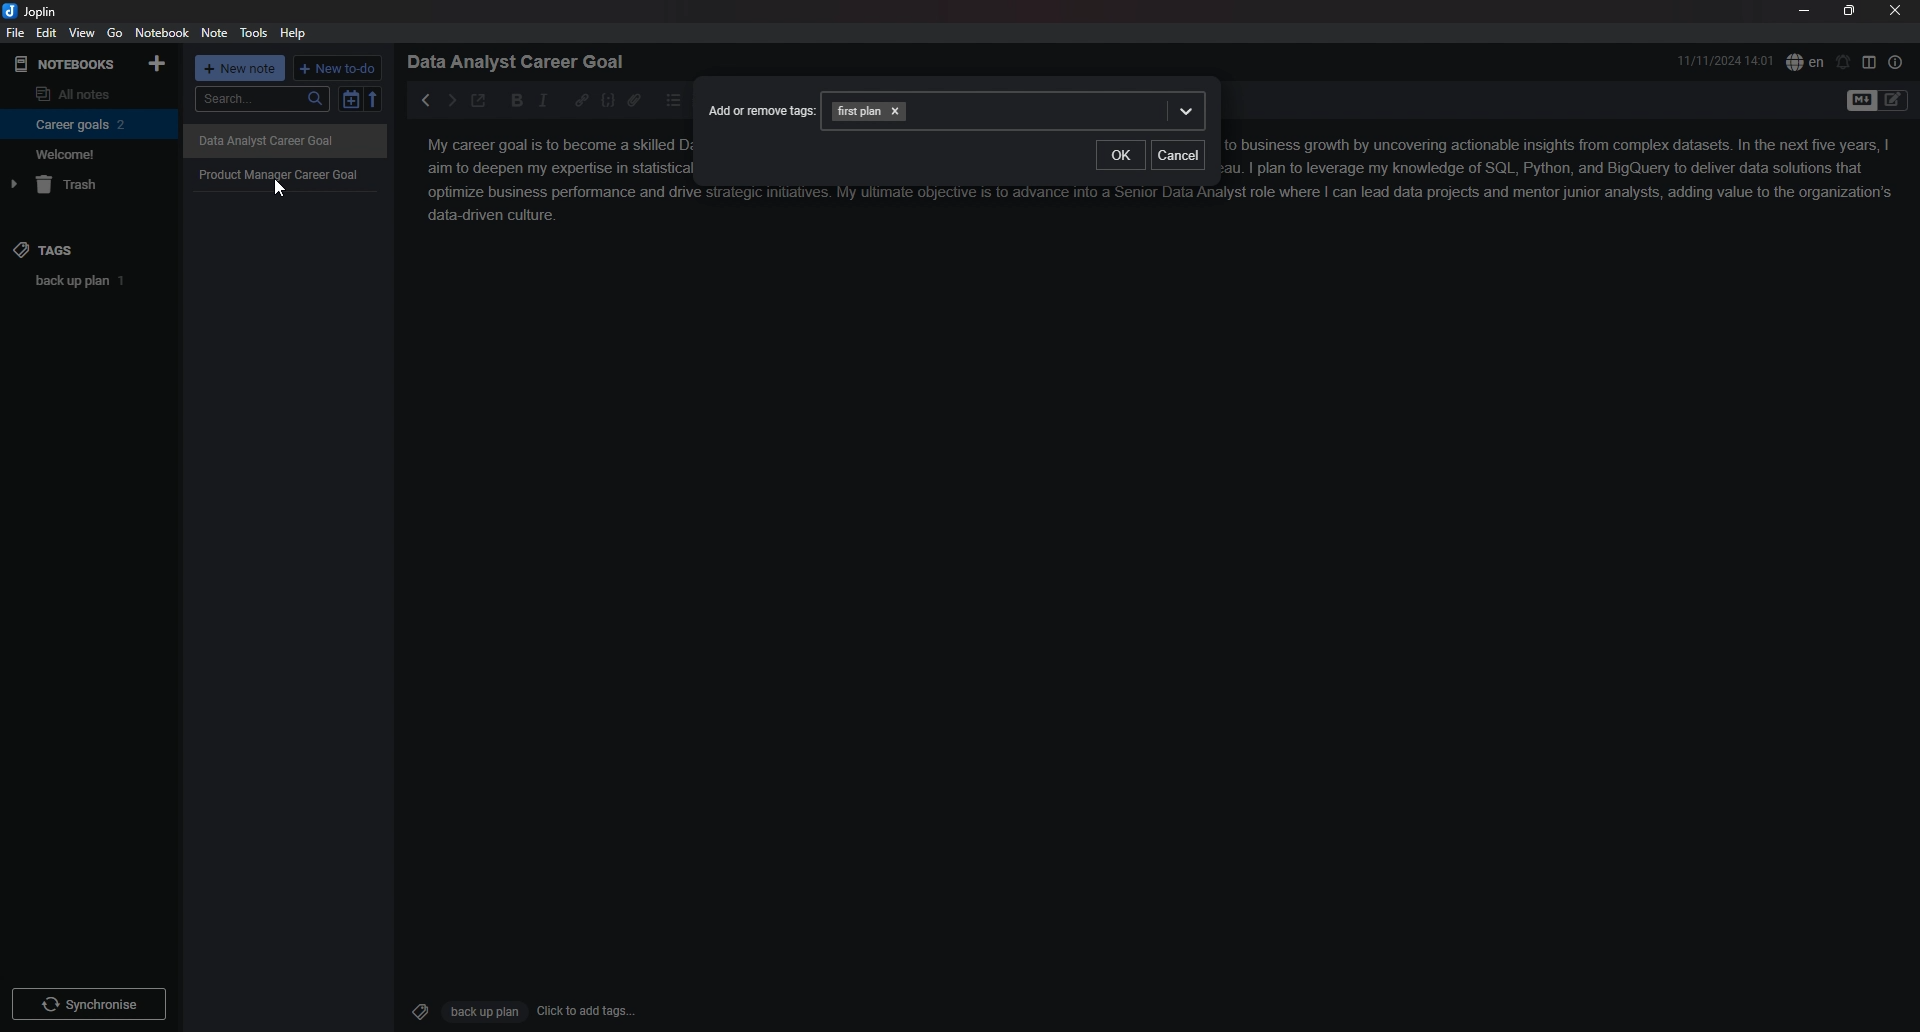  What do you see at coordinates (608, 101) in the screenshot?
I see `code` at bounding box center [608, 101].